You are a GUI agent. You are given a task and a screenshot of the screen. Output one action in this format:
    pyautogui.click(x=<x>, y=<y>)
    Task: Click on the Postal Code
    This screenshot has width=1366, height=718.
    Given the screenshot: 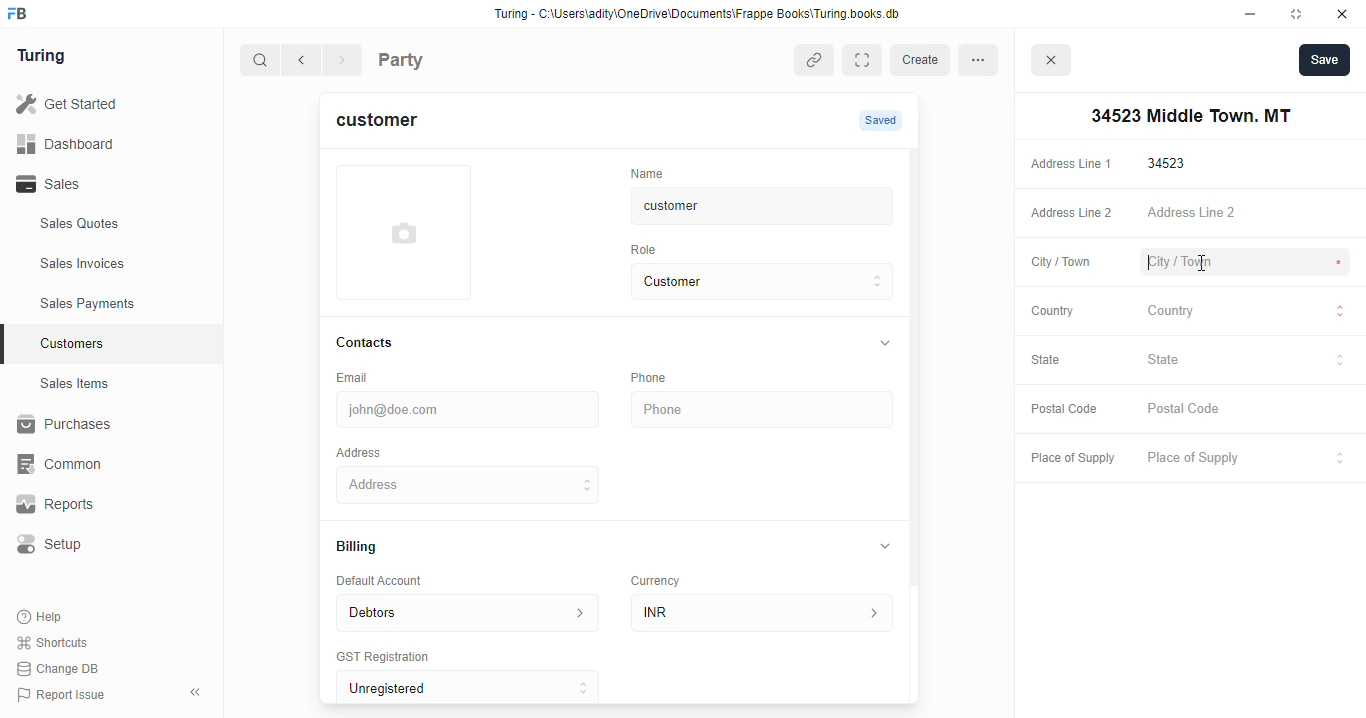 What is the action you would take?
    pyautogui.click(x=1247, y=410)
    